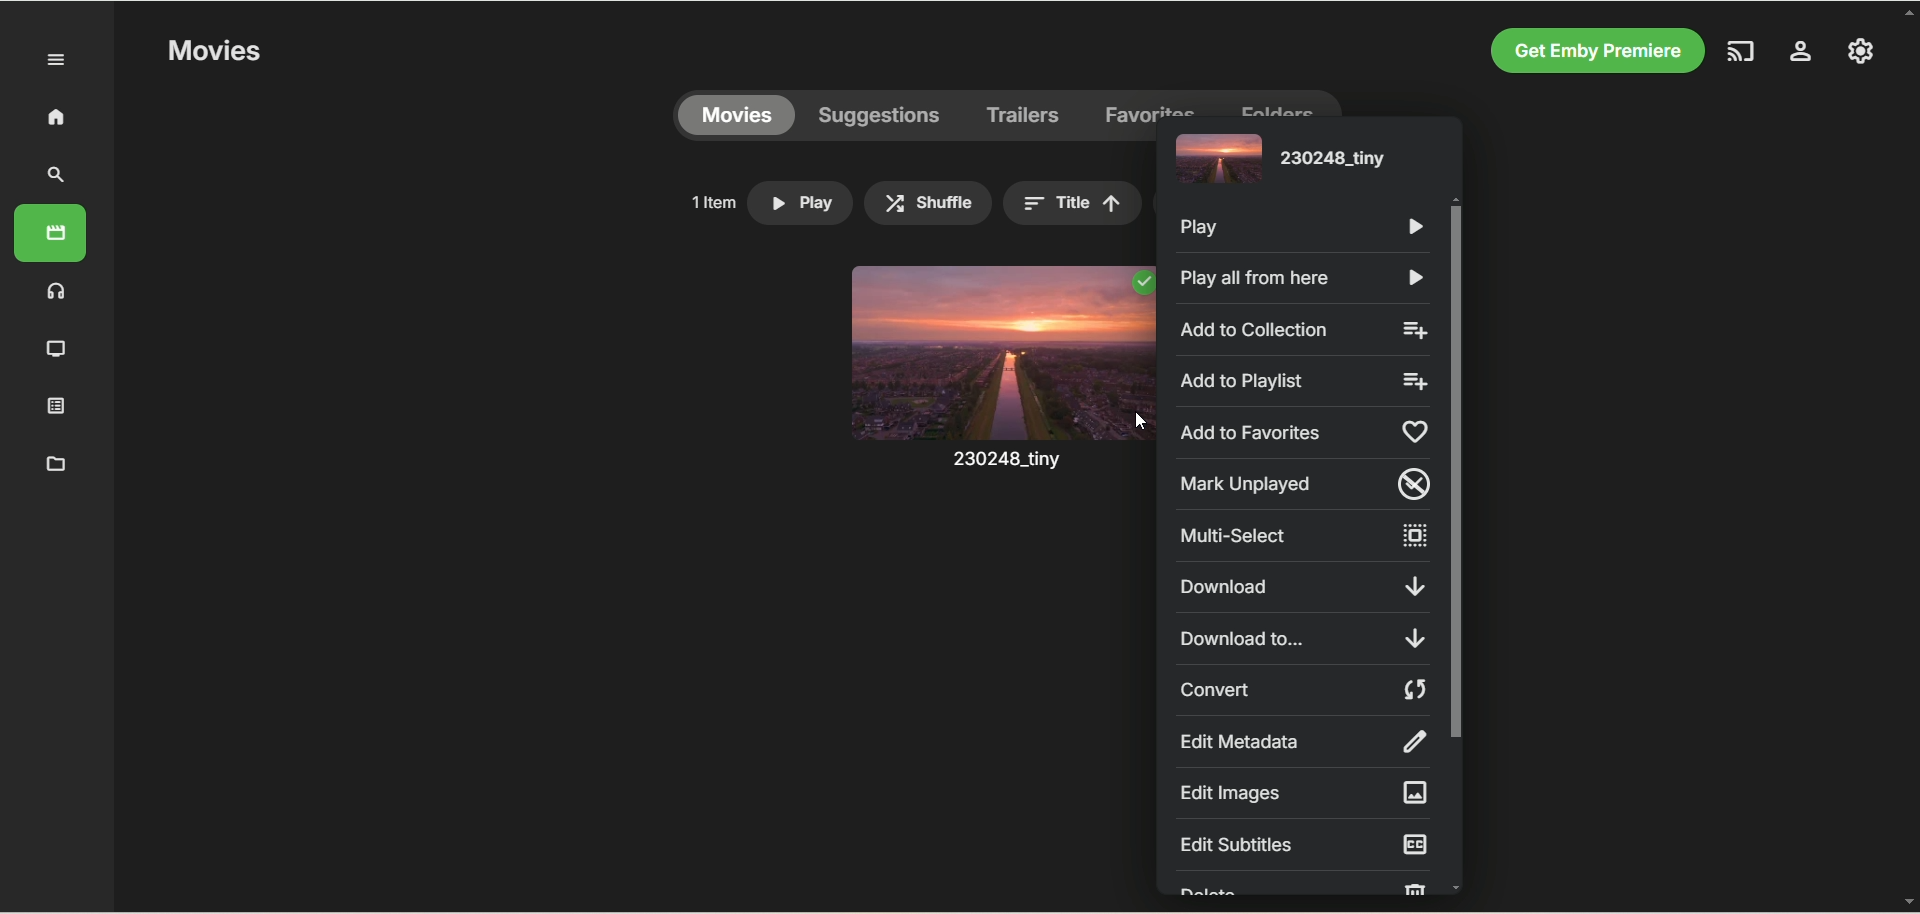 This screenshot has width=1920, height=914. Describe the element at coordinates (928, 203) in the screenshot. I see `shuffle` at that location.